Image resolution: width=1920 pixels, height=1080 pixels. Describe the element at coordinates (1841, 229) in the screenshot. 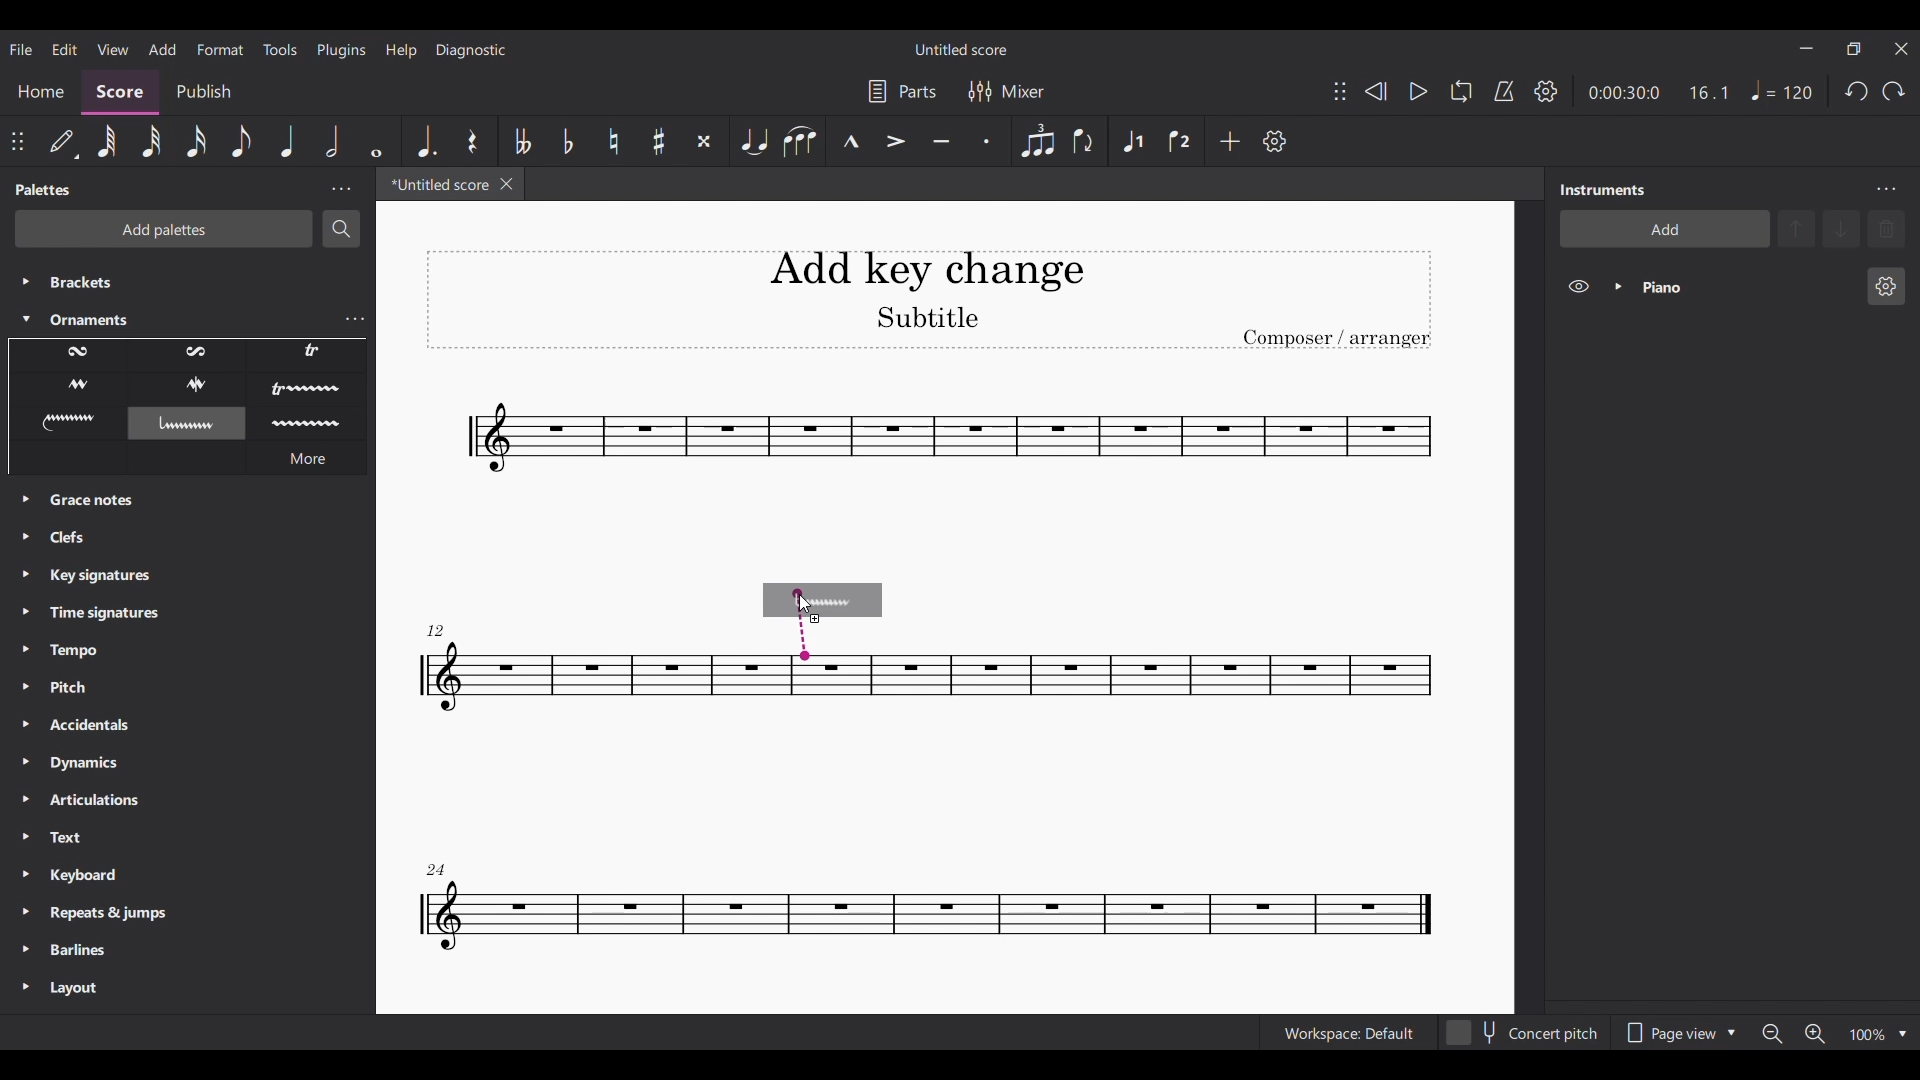

I see `Move down` at that location.